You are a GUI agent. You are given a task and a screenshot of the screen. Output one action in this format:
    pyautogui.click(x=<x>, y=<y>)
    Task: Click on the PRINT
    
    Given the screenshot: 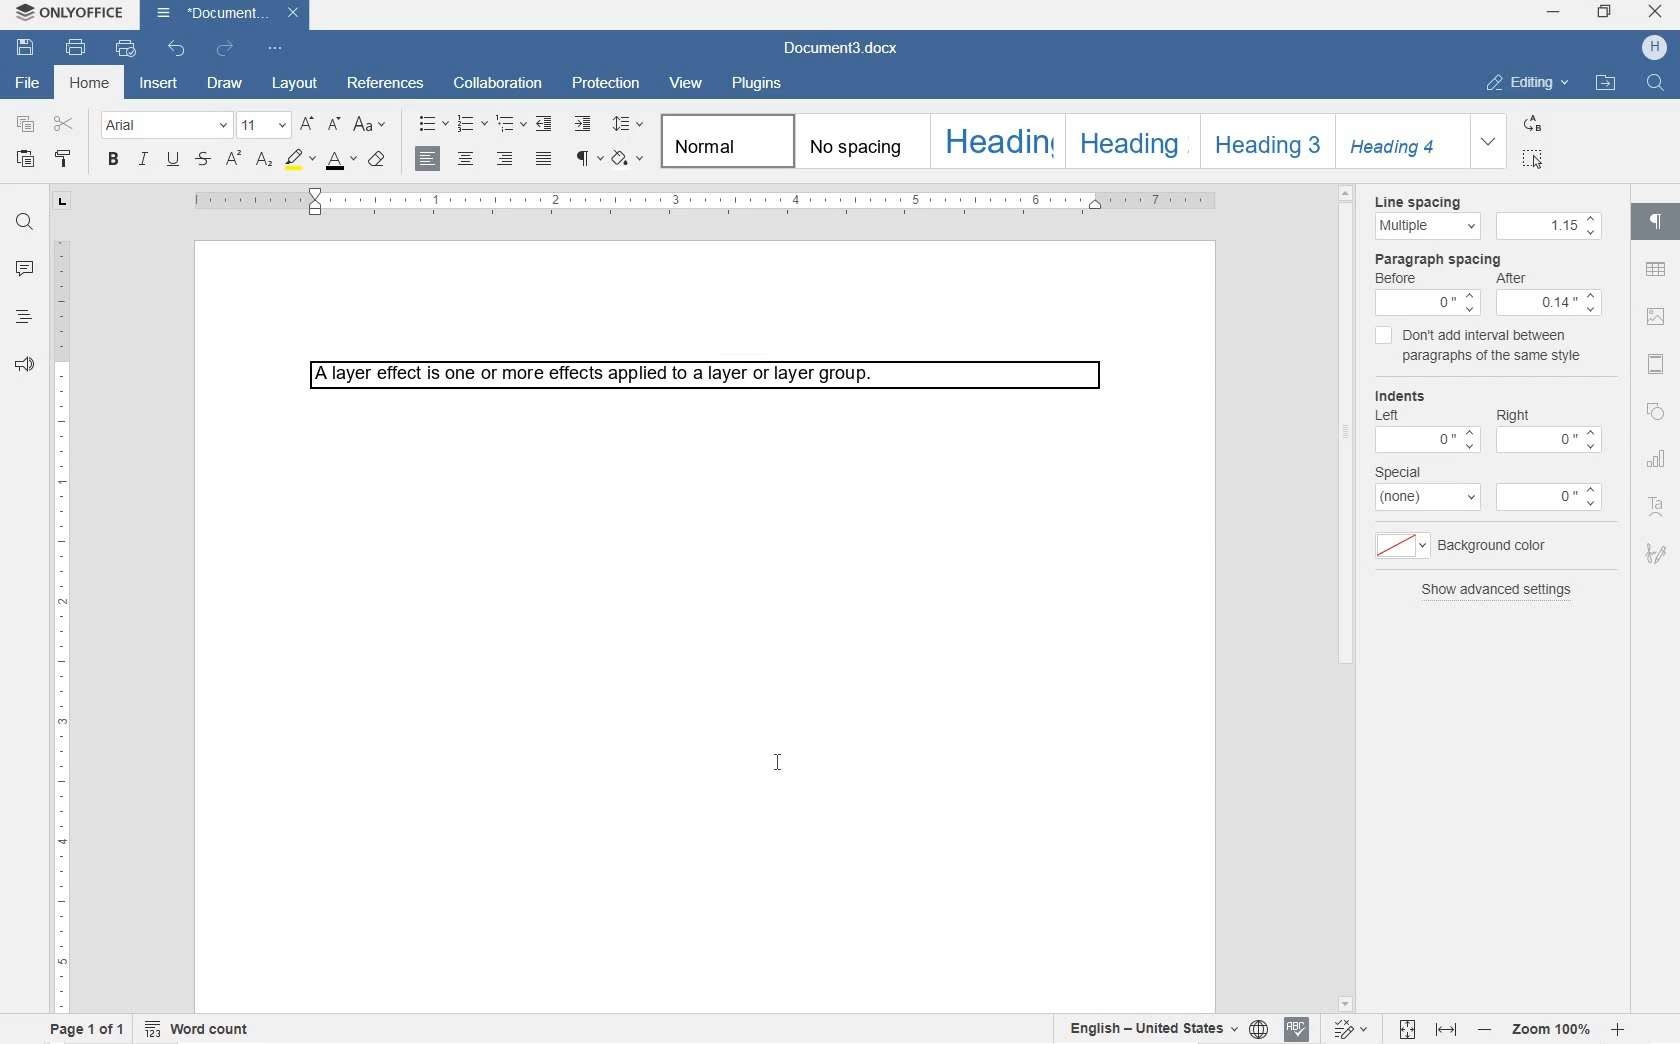 What is the action you would take?
    pyautogui.click(x=77, y=48)
    